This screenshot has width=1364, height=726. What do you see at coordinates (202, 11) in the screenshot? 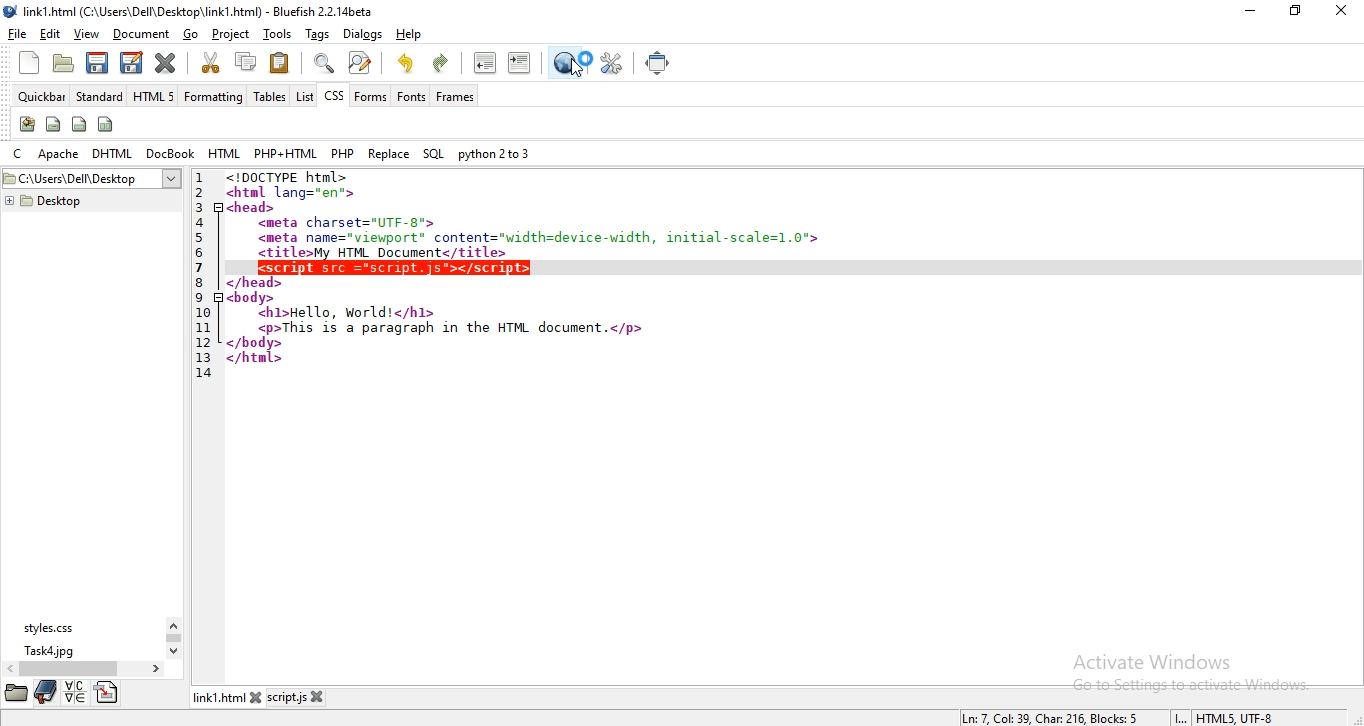
I see `title` at bounding box center [202, 11].